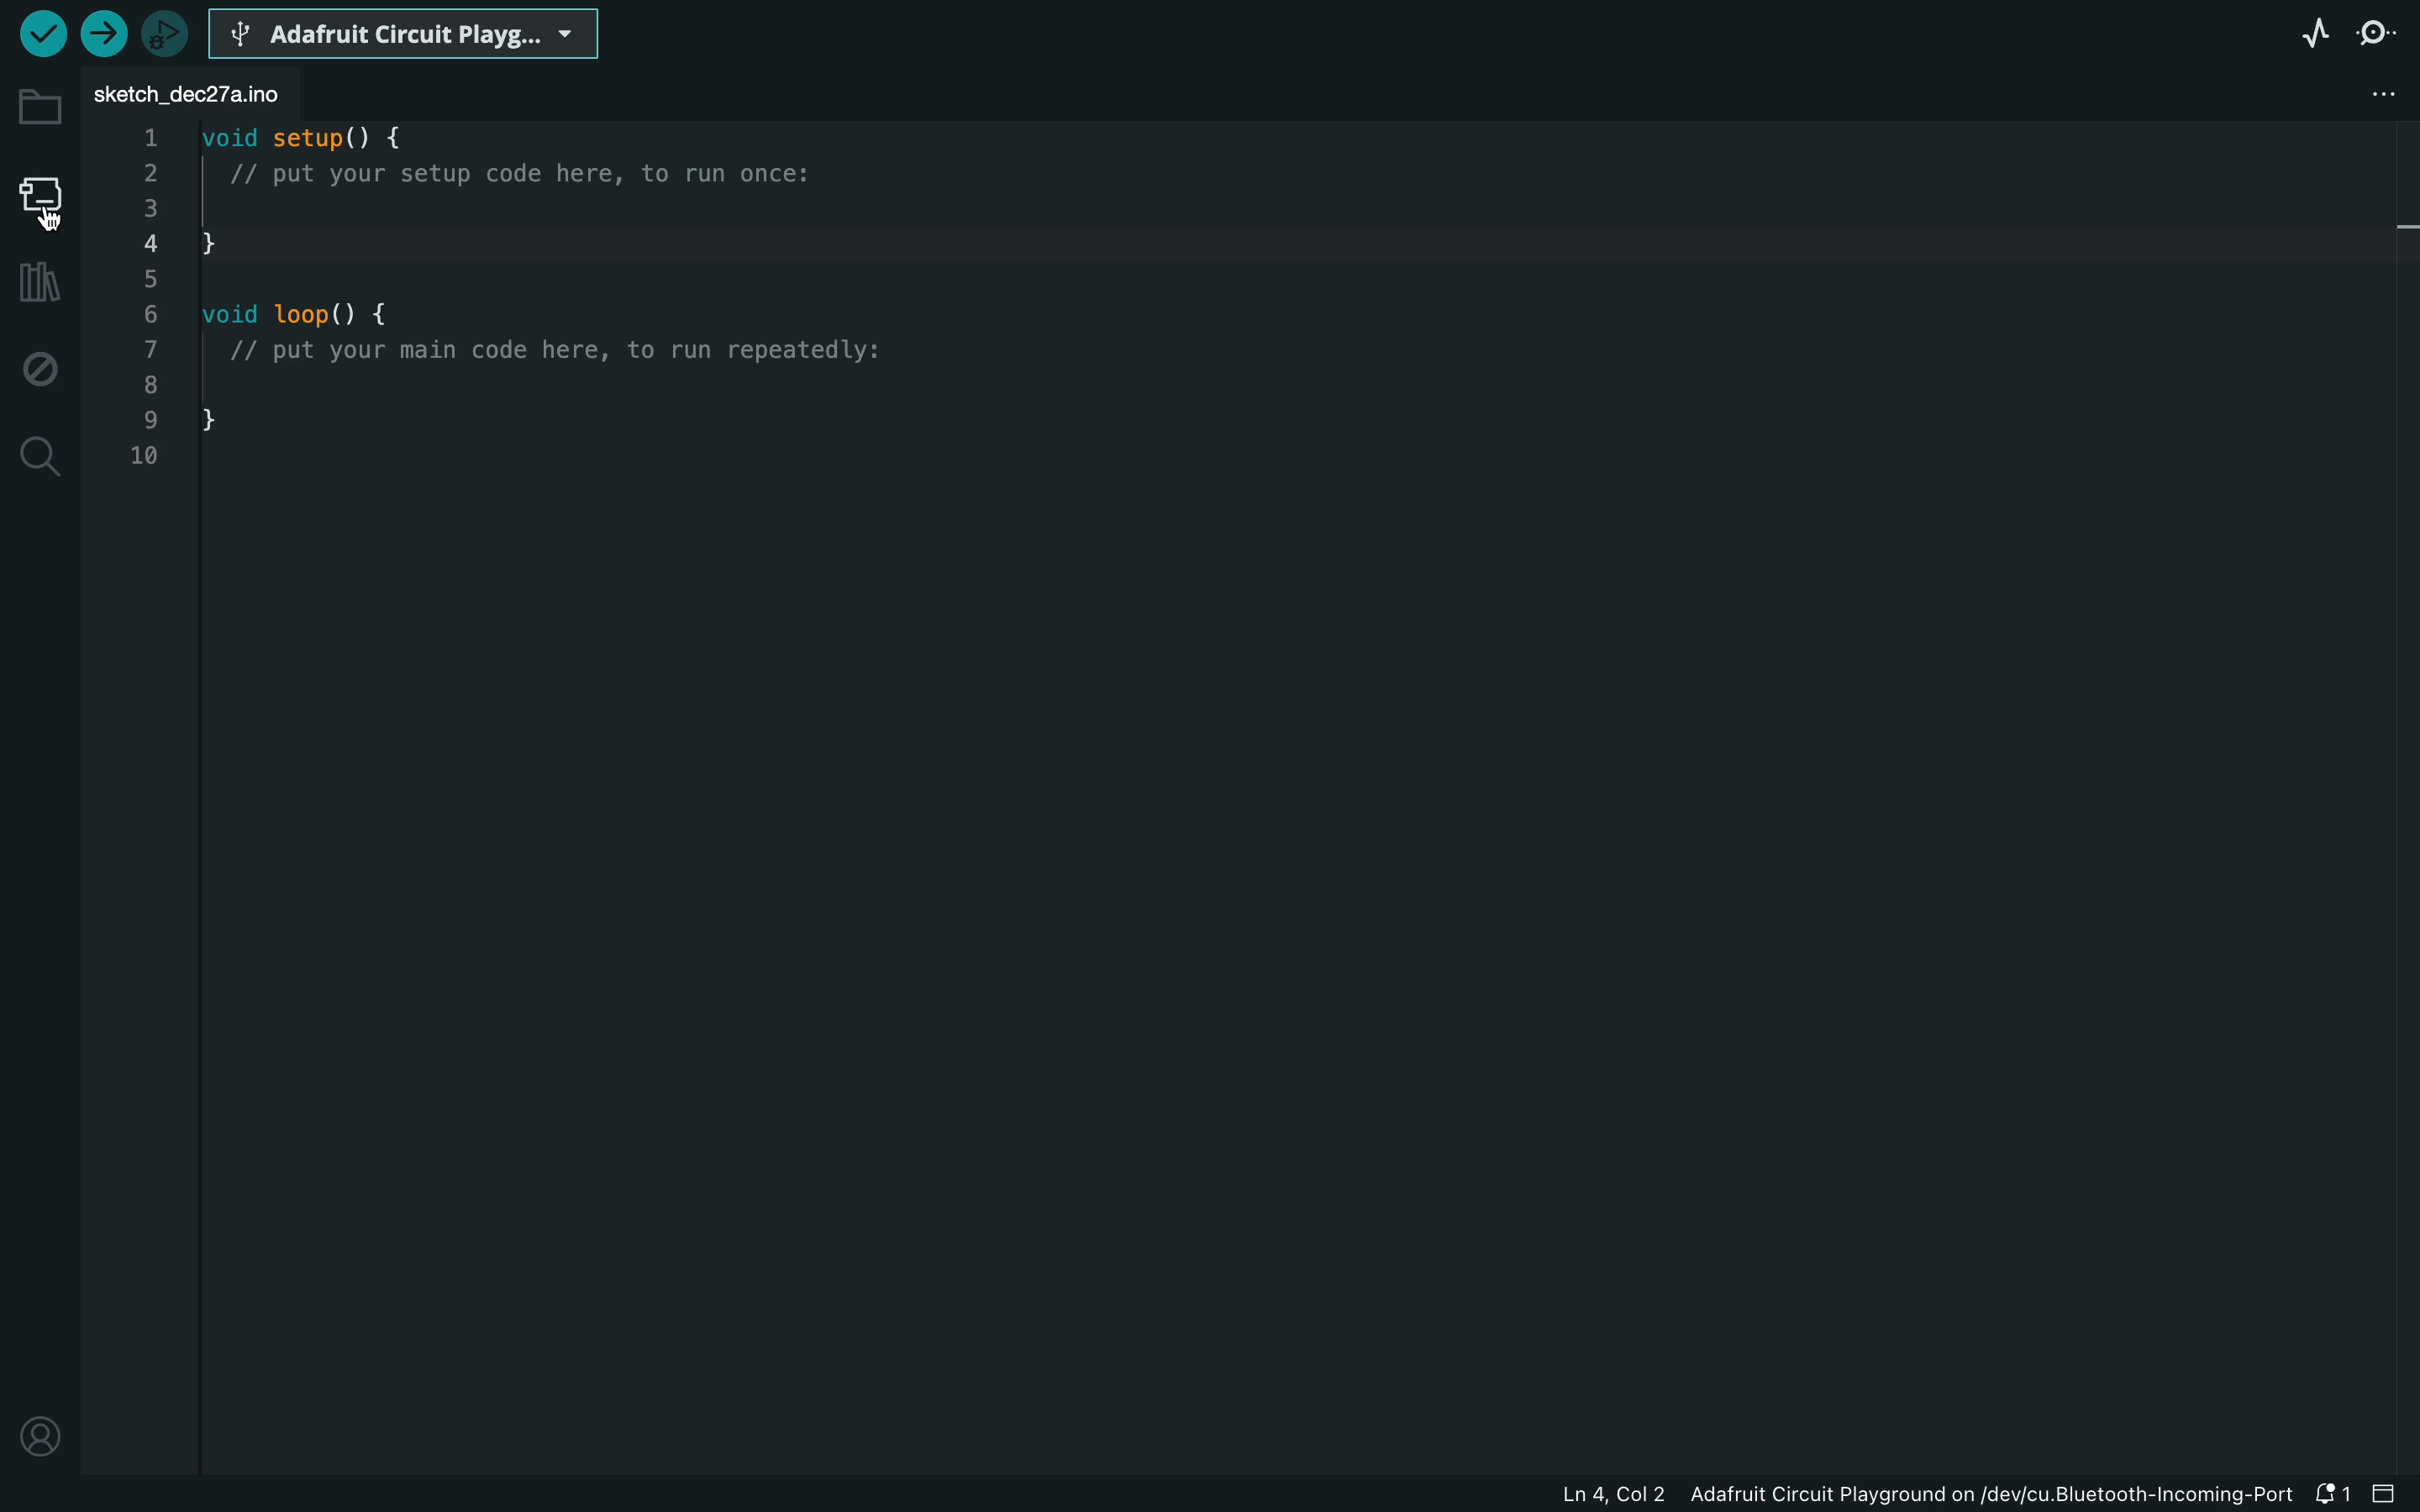 Image resolution: width=2420 pixels, height=1512 pixels. I want to click on upload, so click(105, 35).